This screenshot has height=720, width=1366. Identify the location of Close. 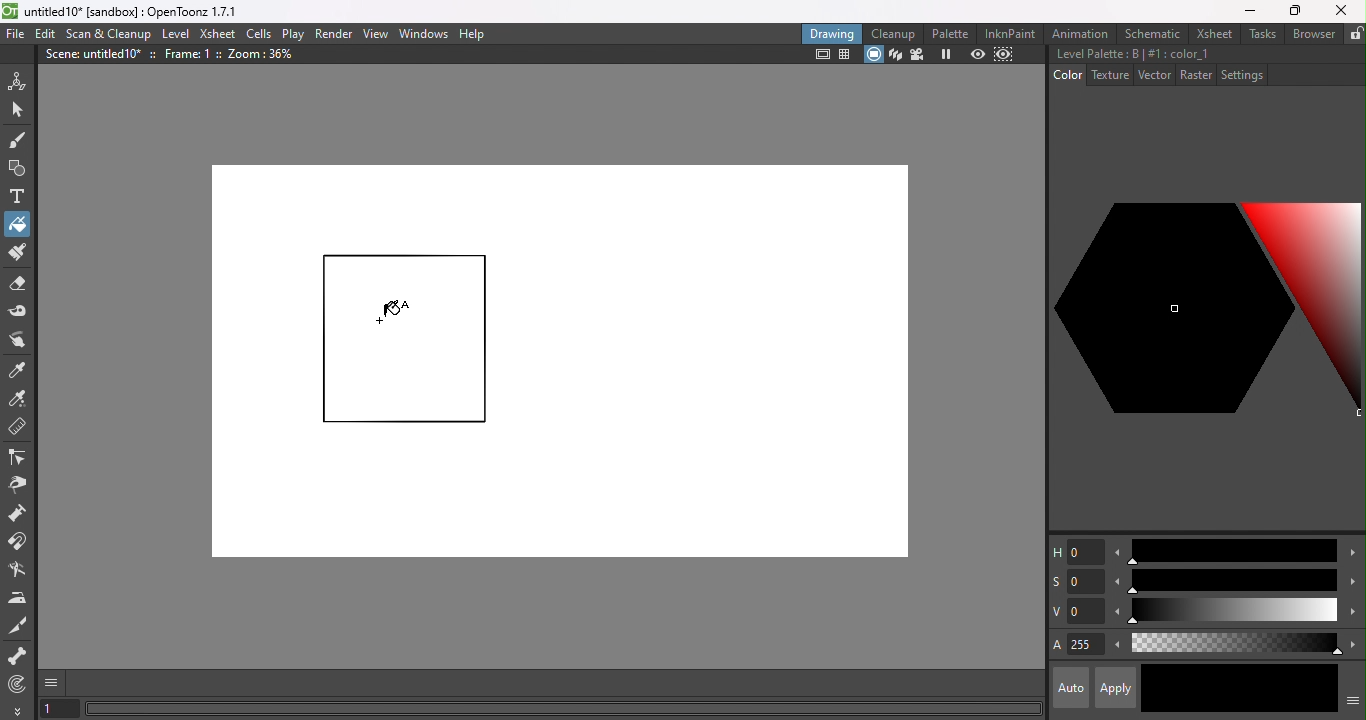
(1342, 10).